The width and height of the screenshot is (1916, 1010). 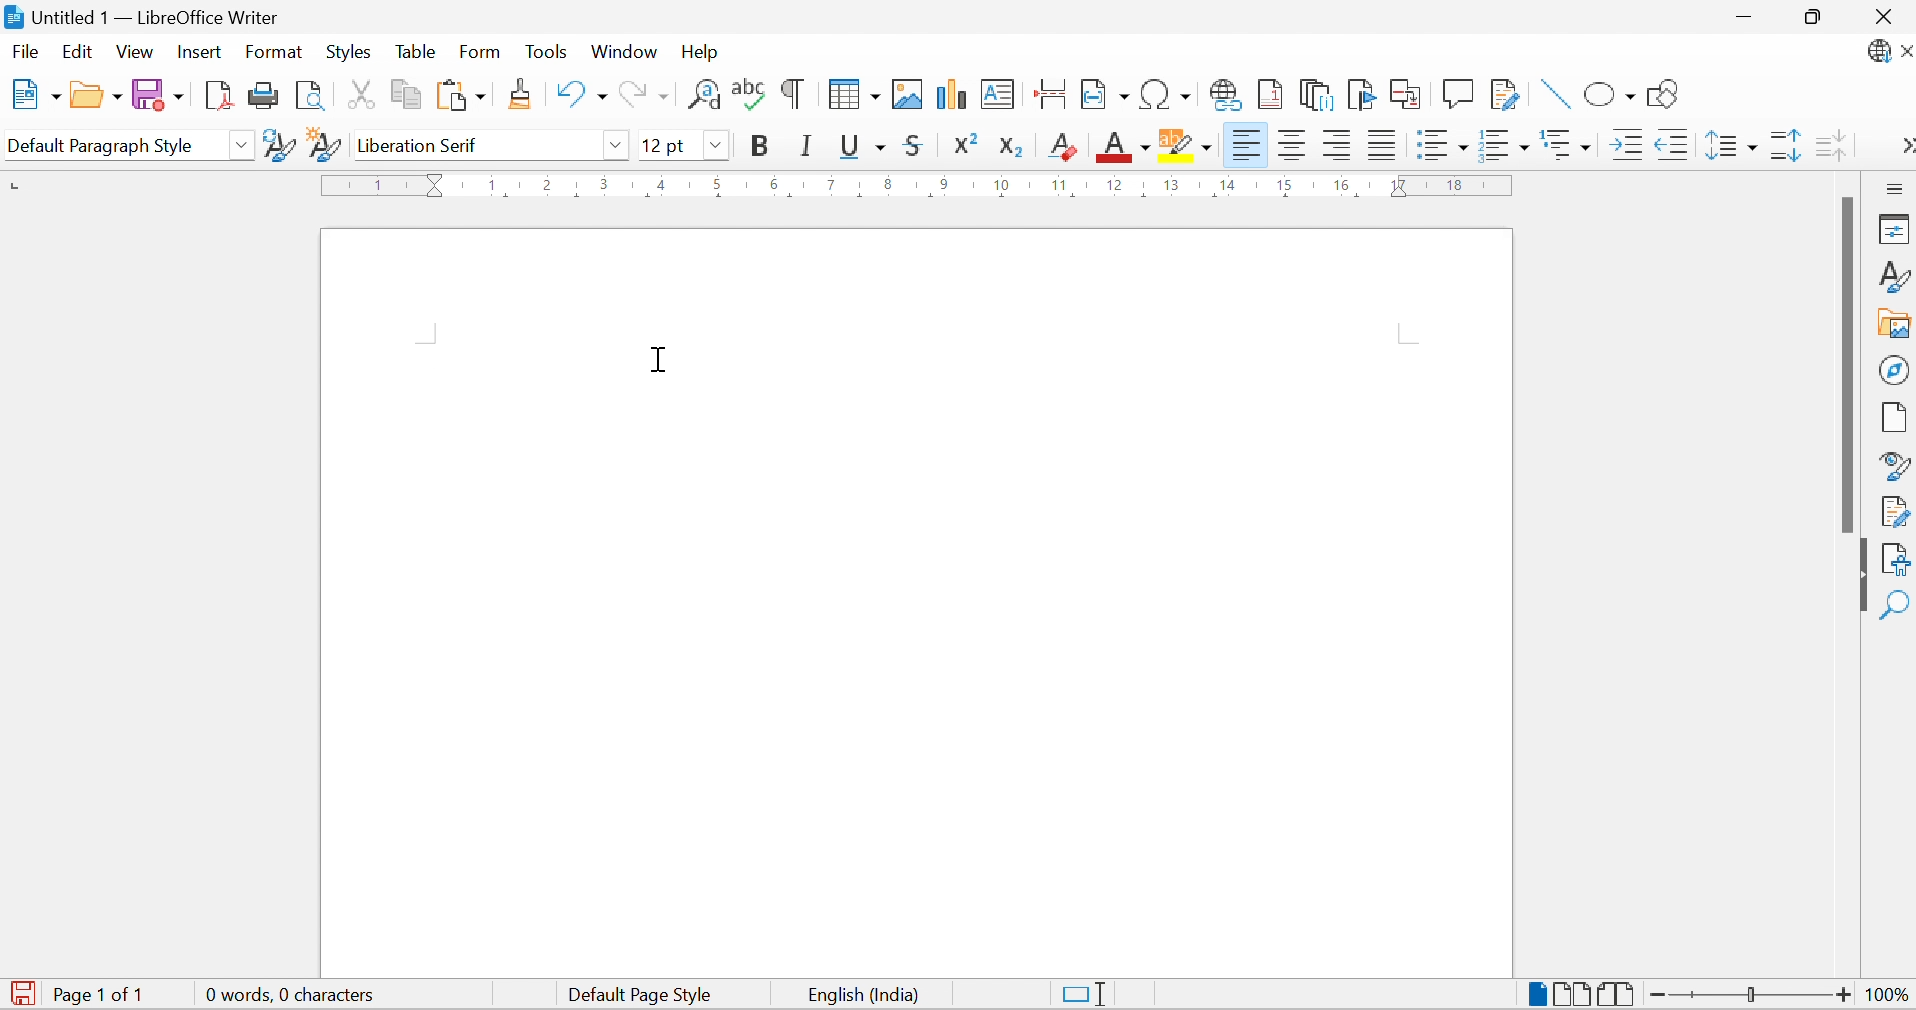 What do you see at coordinates (749, 95) in the screenshot?
I see `Check Spelling` at bounding box center [749, 95].